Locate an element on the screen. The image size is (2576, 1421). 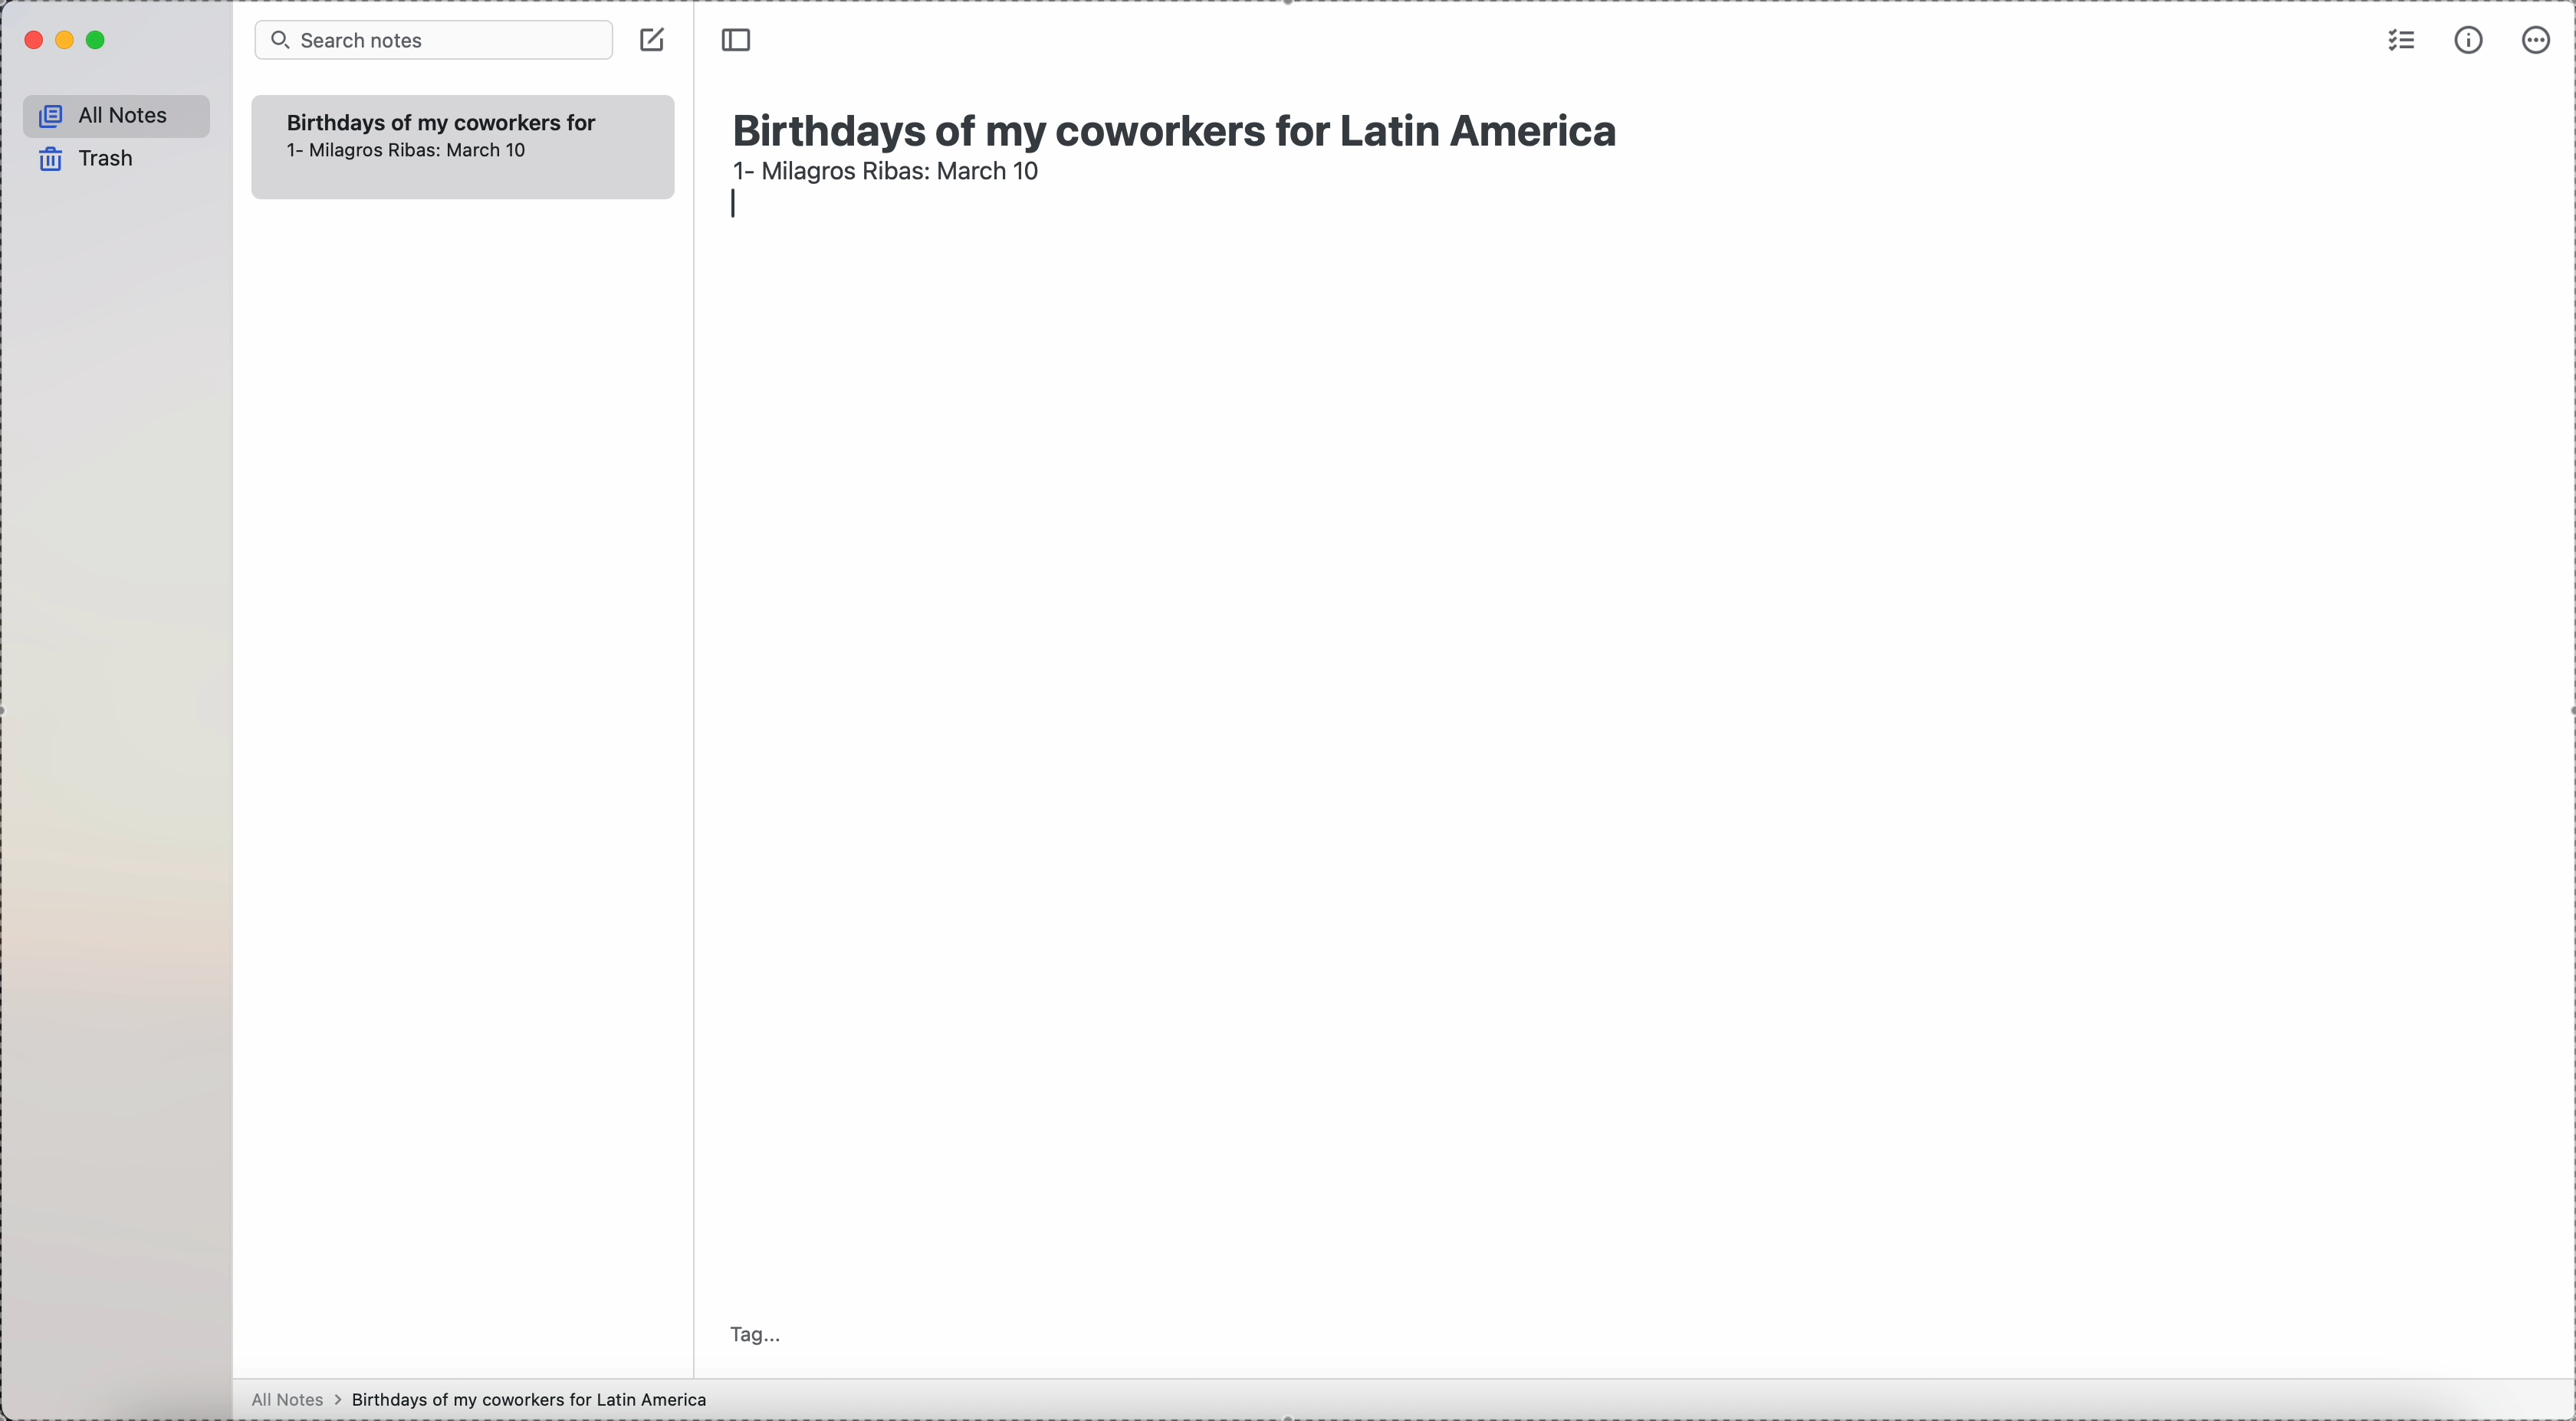
all notes > birthdays of my coworkers for Latin America is located at coordinates (485, 1399).